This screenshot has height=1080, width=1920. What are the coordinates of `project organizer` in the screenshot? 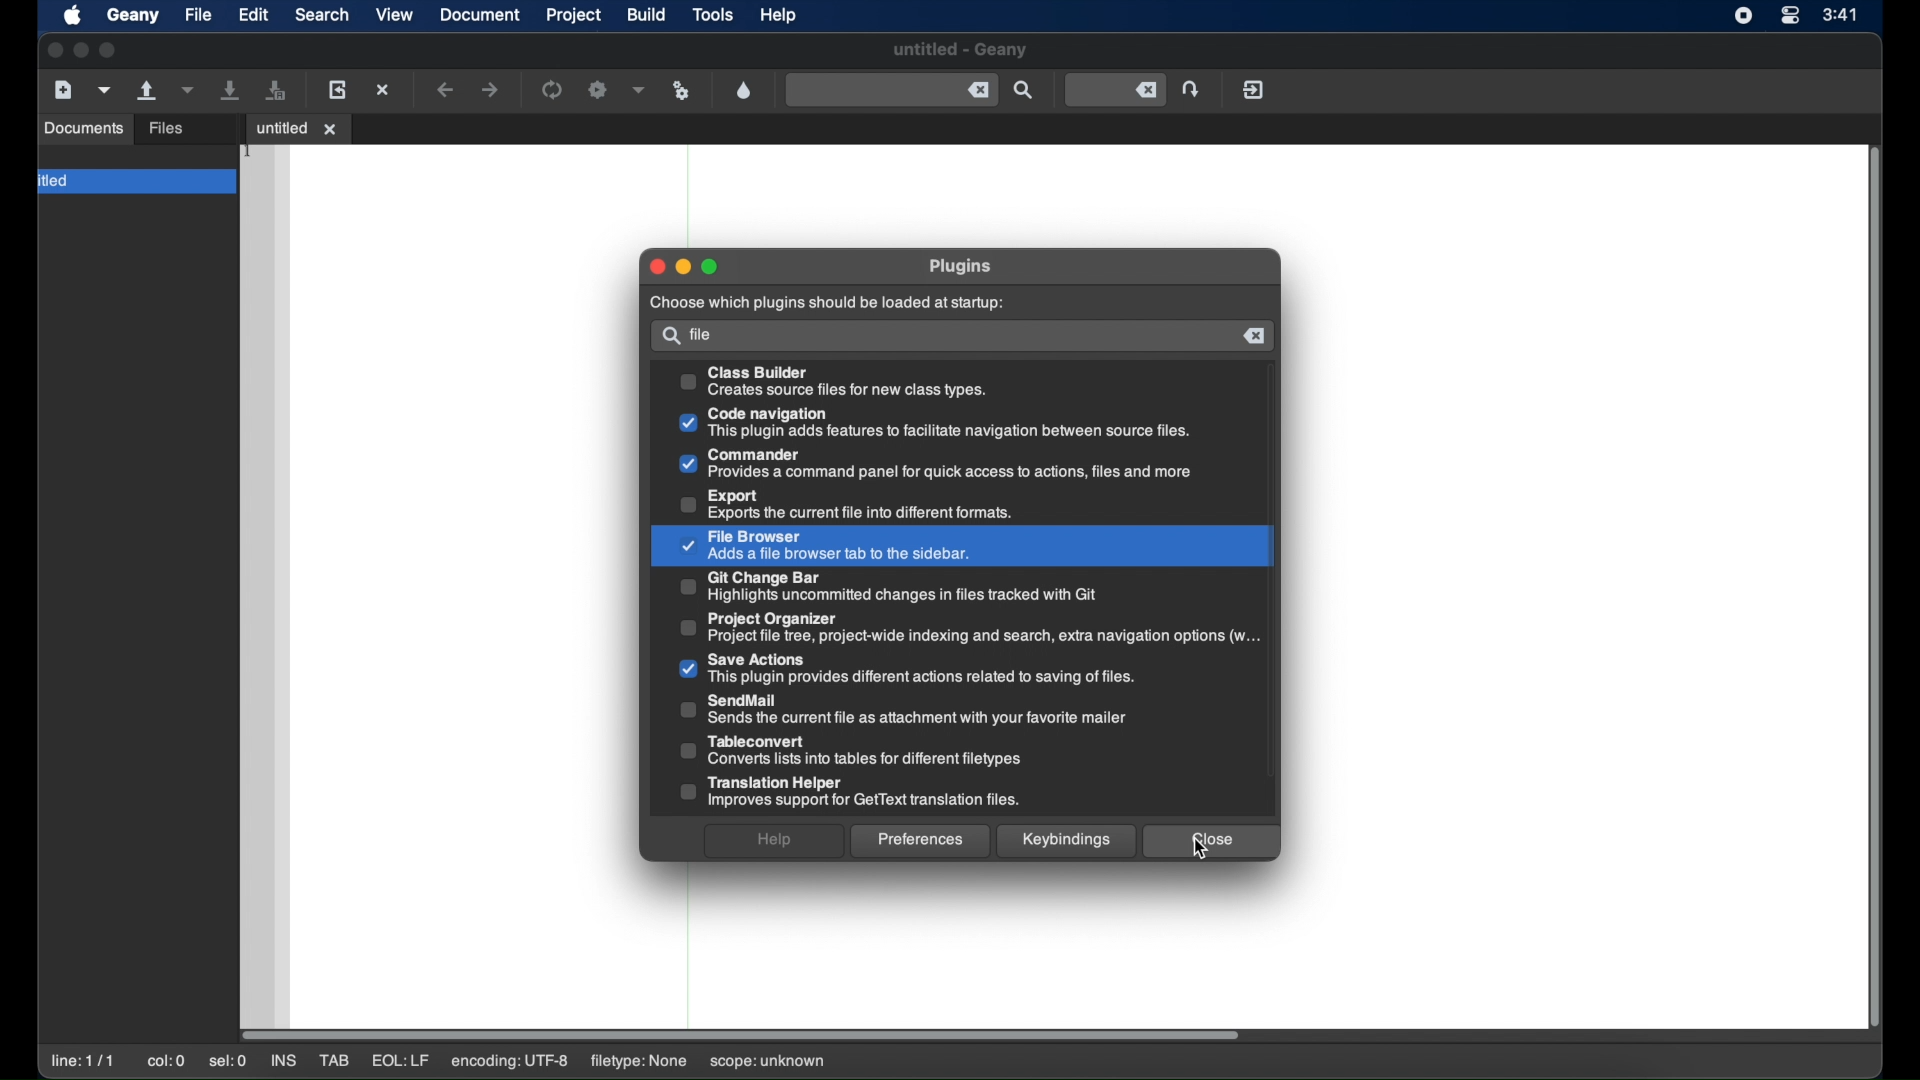 It's located at (970, 627).